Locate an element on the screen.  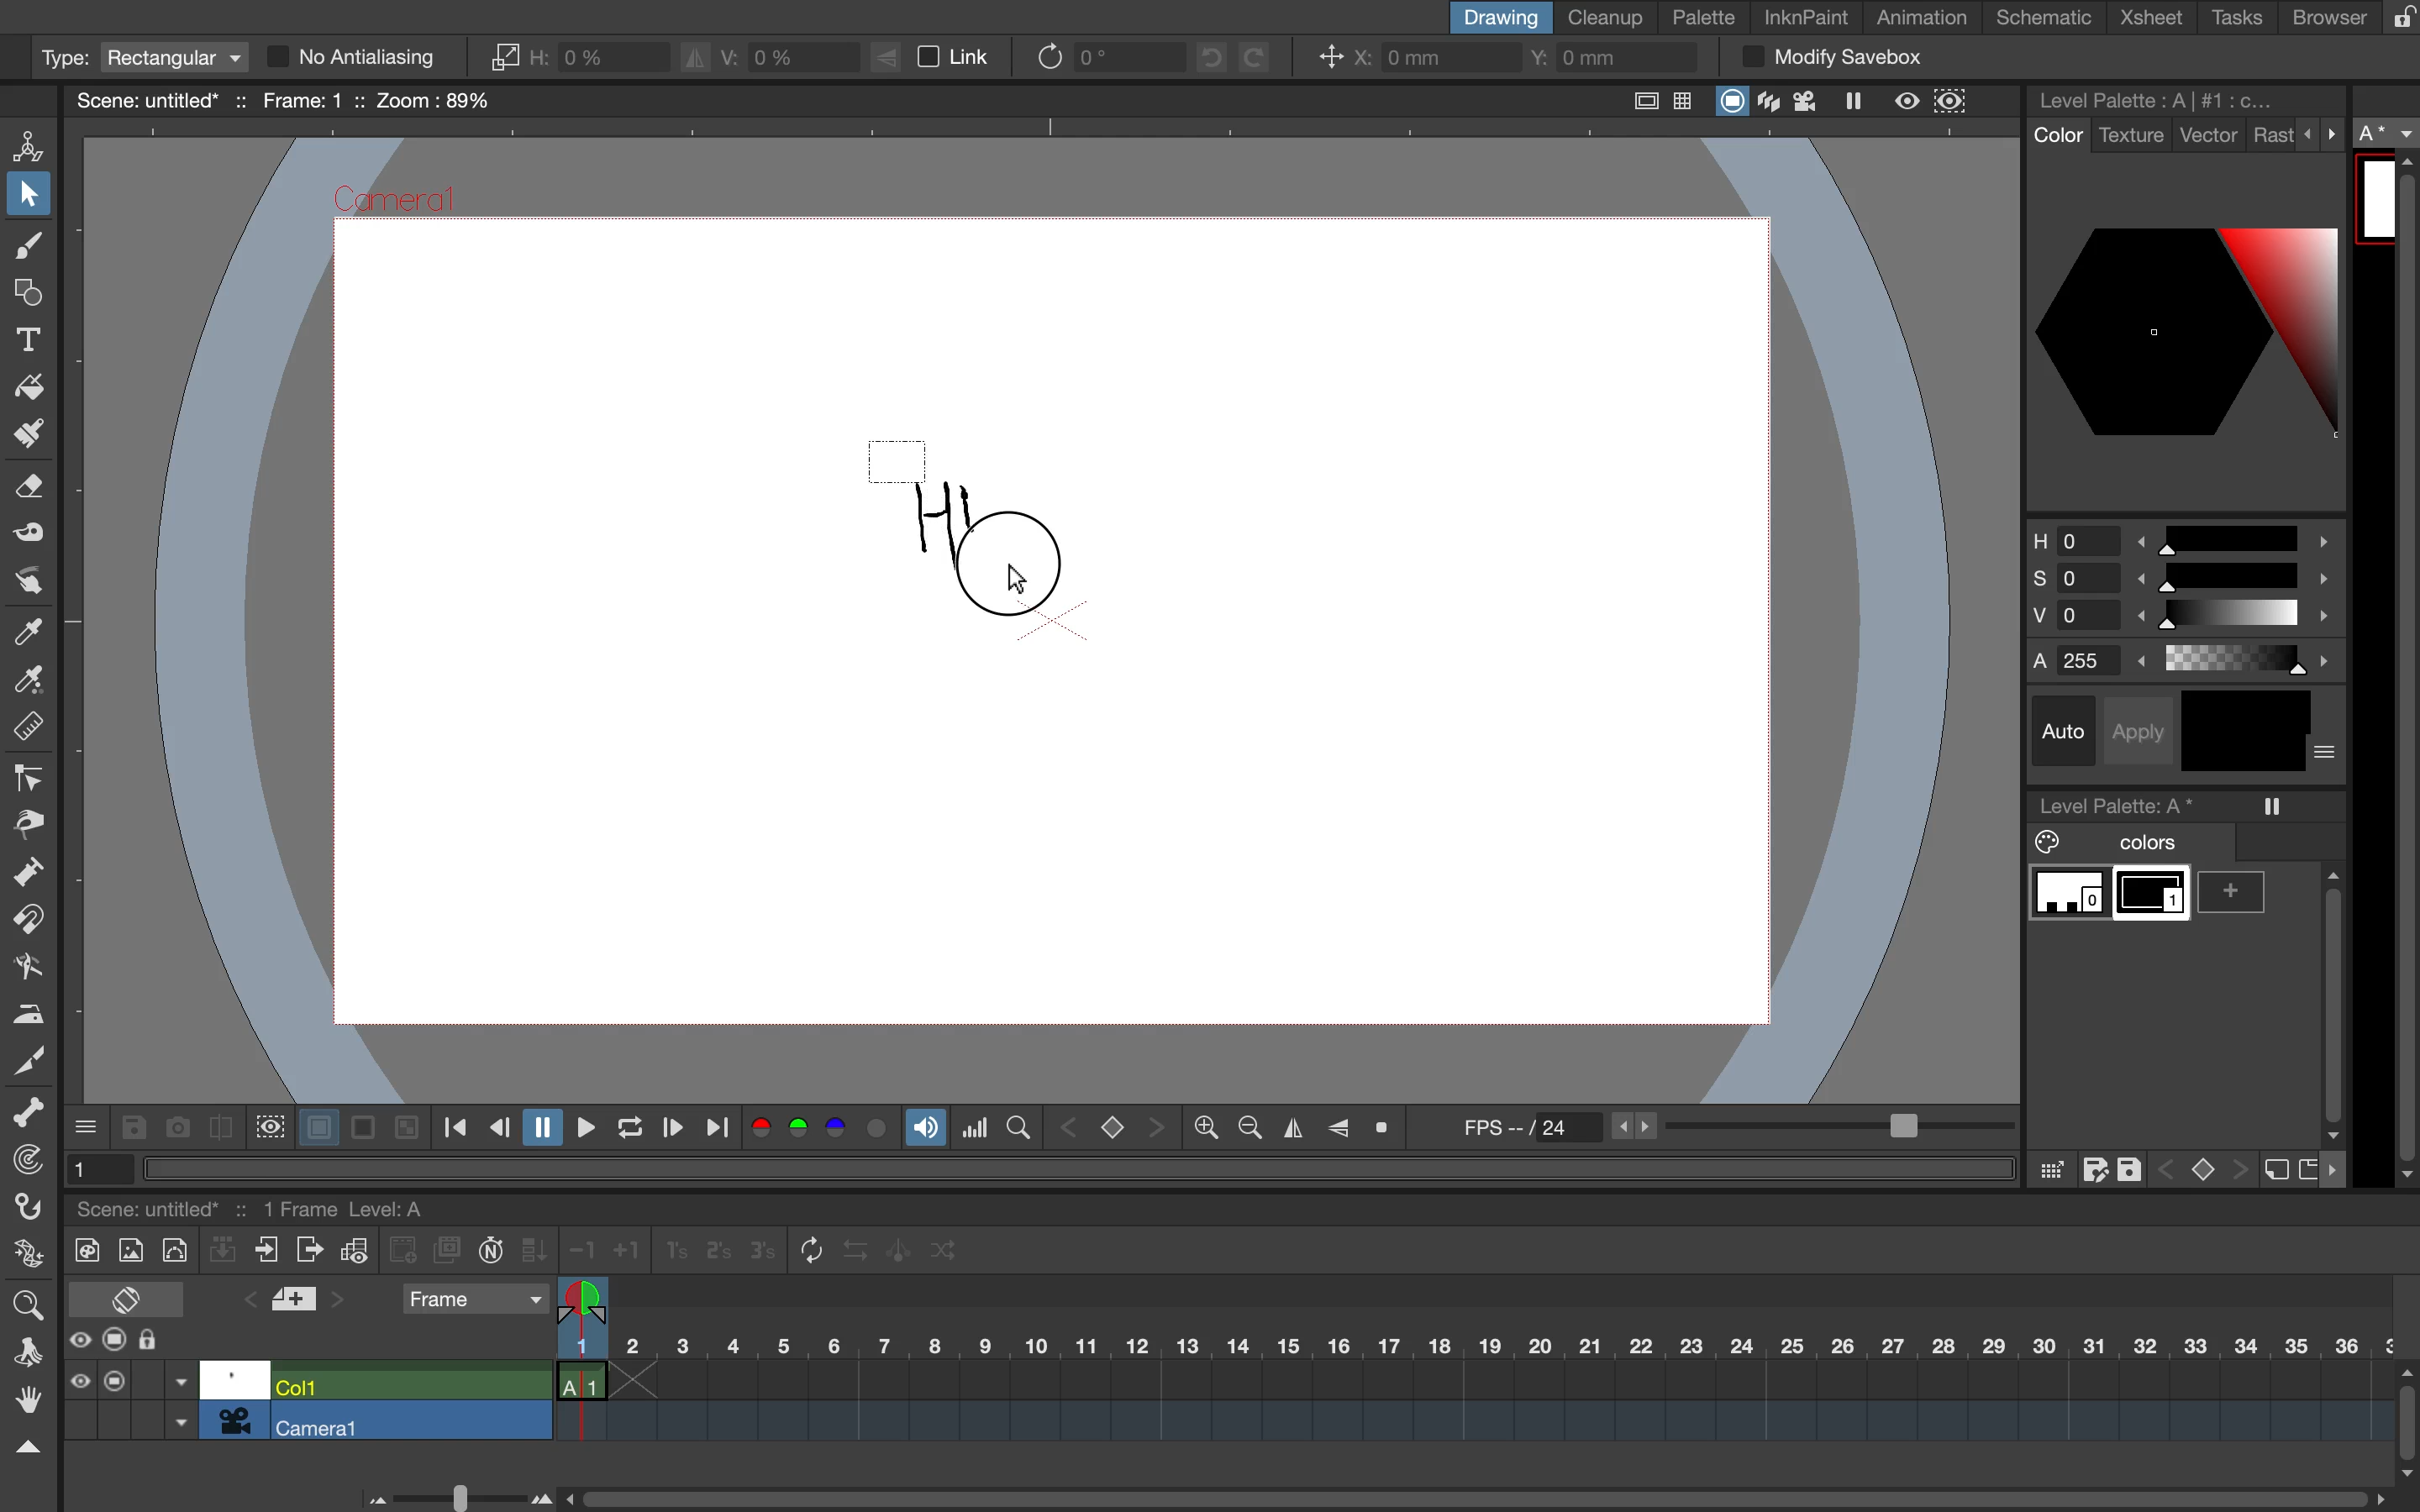
define sub camera is located at coordinates (267, 1125).